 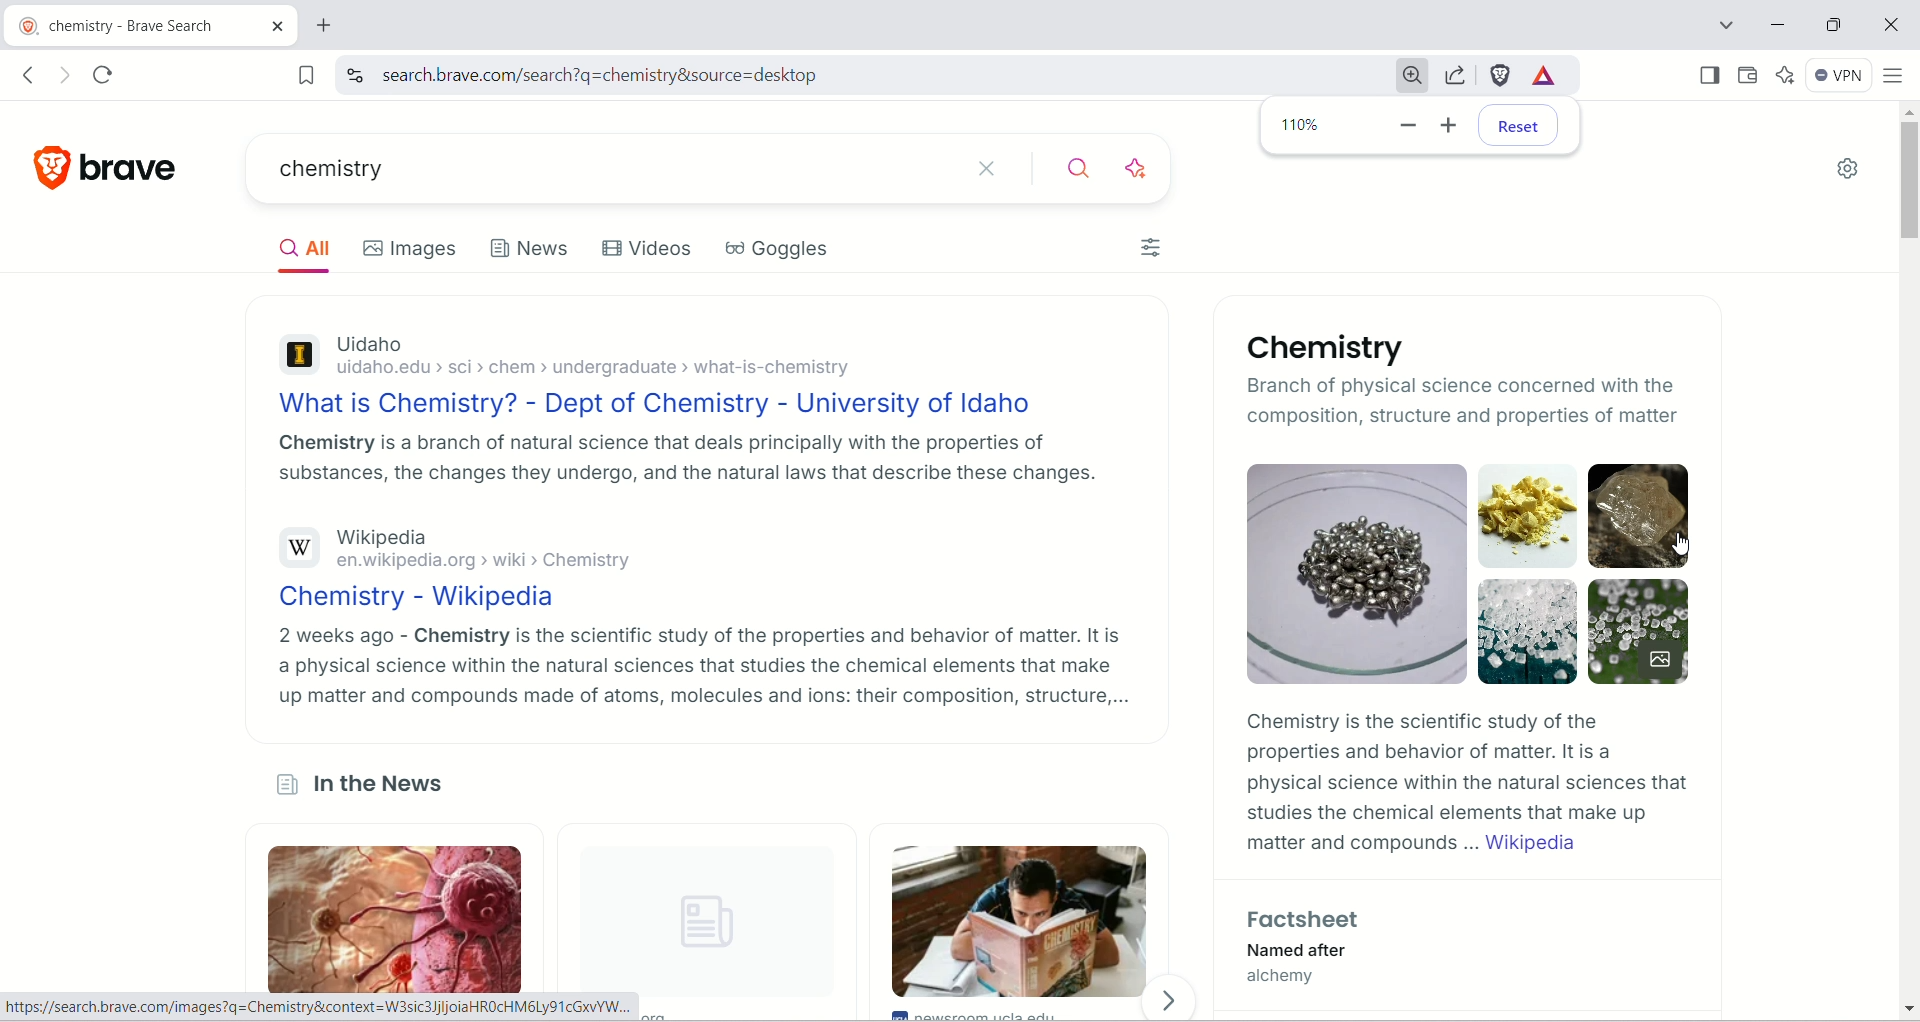 What do you see at coordinates (549, 168) in the screenshot?
I see `current search` at bounding box center [549, 168].